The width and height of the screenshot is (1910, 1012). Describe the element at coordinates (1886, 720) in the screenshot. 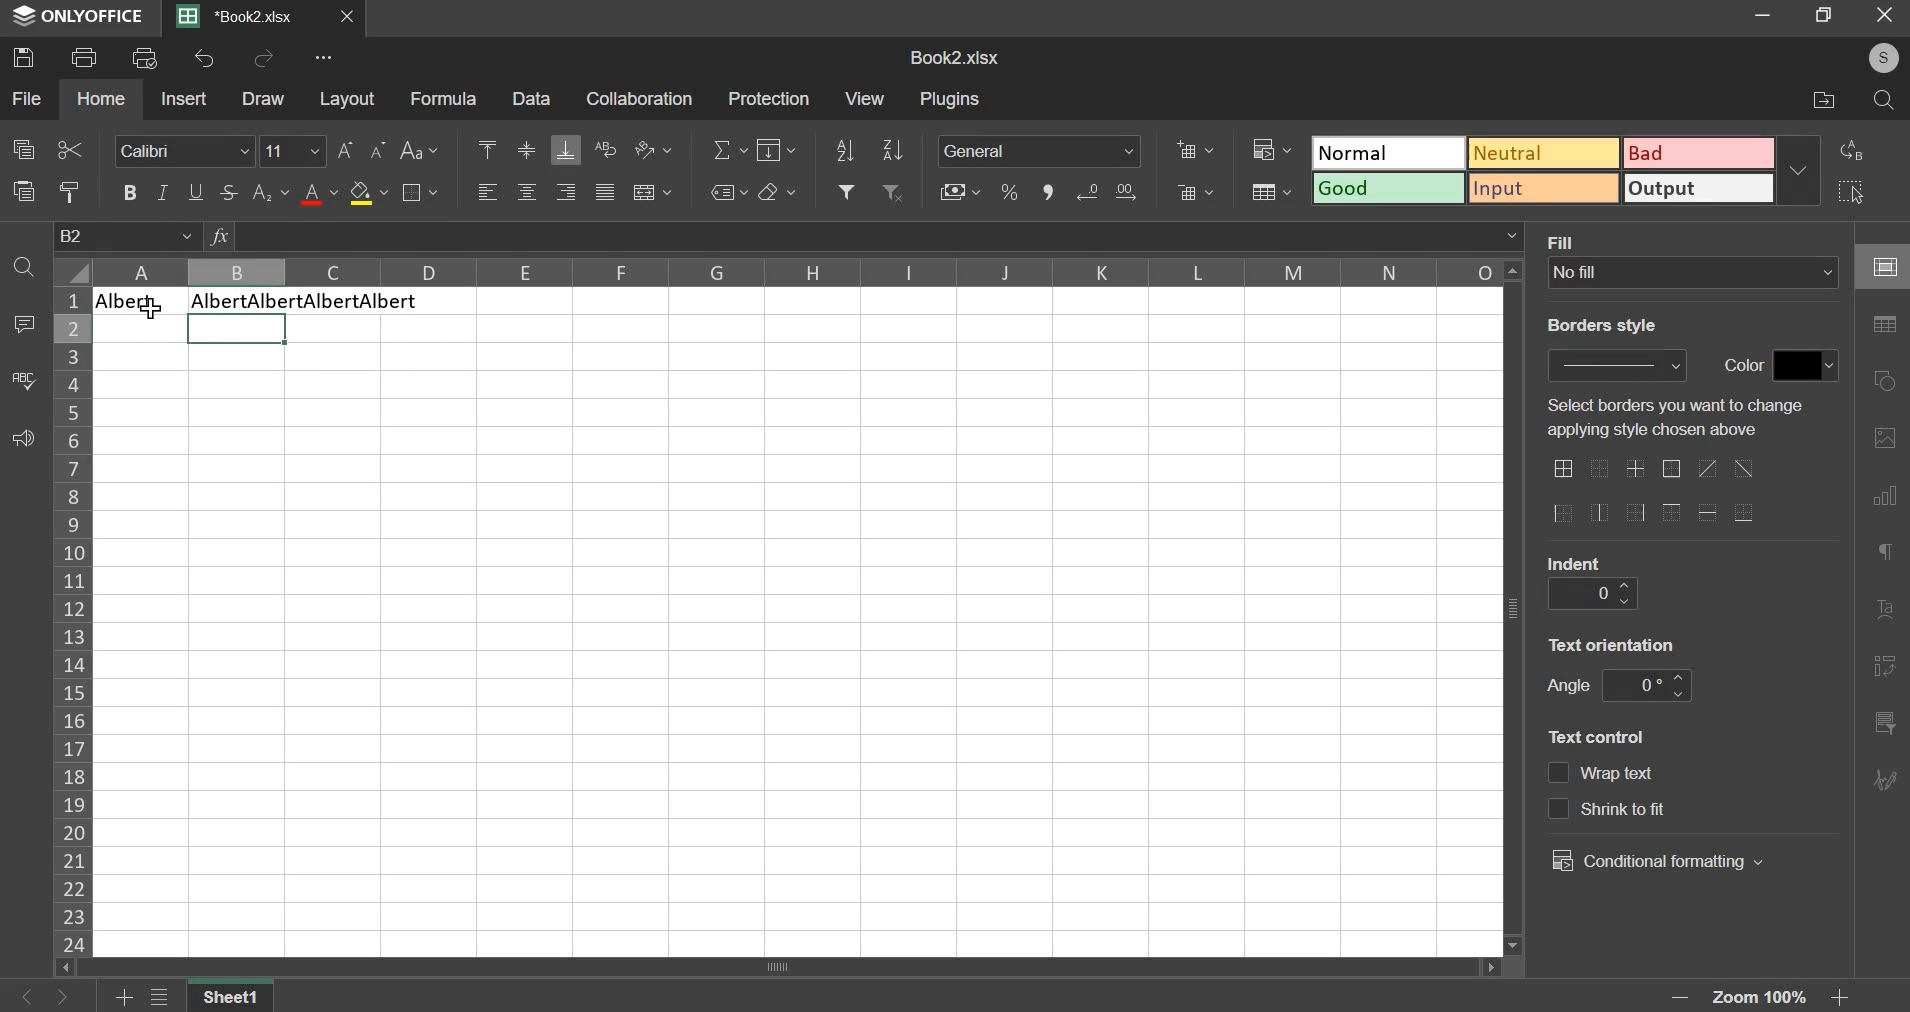

I see `slicer settings` at that location.